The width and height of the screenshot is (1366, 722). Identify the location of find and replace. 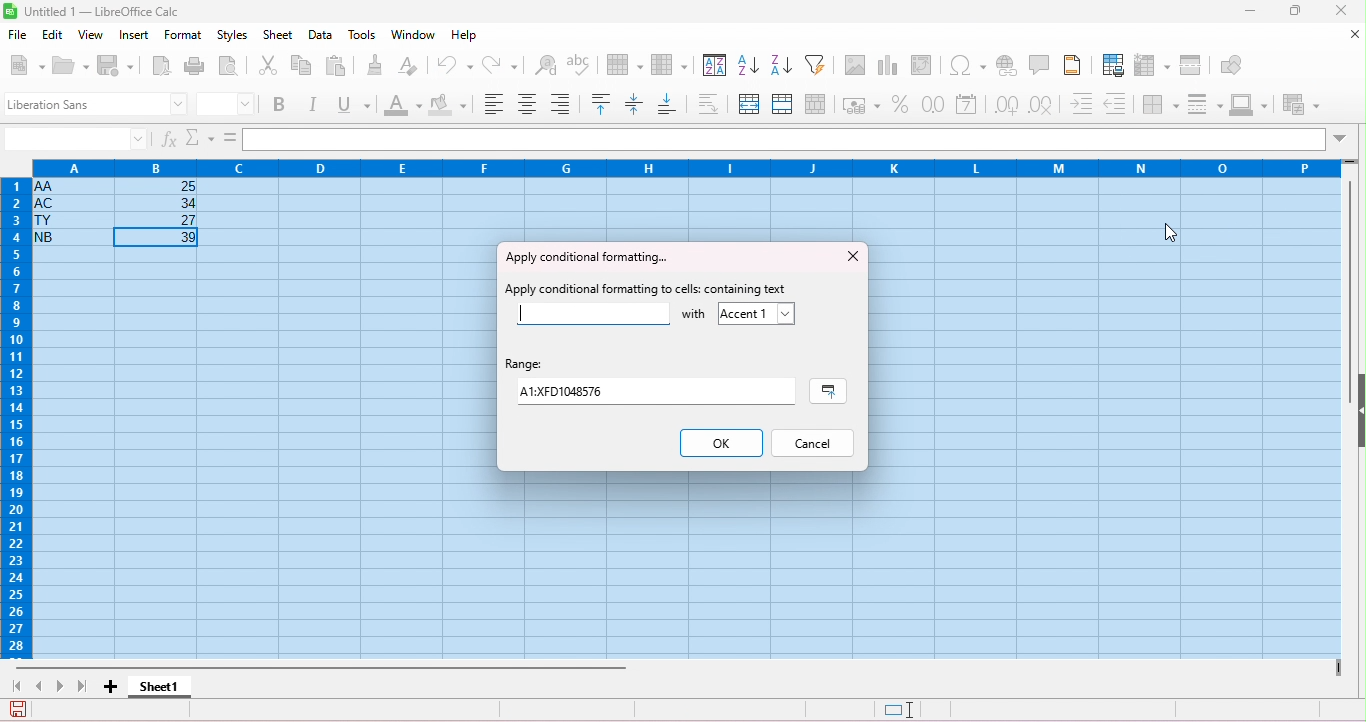
(546, 65).